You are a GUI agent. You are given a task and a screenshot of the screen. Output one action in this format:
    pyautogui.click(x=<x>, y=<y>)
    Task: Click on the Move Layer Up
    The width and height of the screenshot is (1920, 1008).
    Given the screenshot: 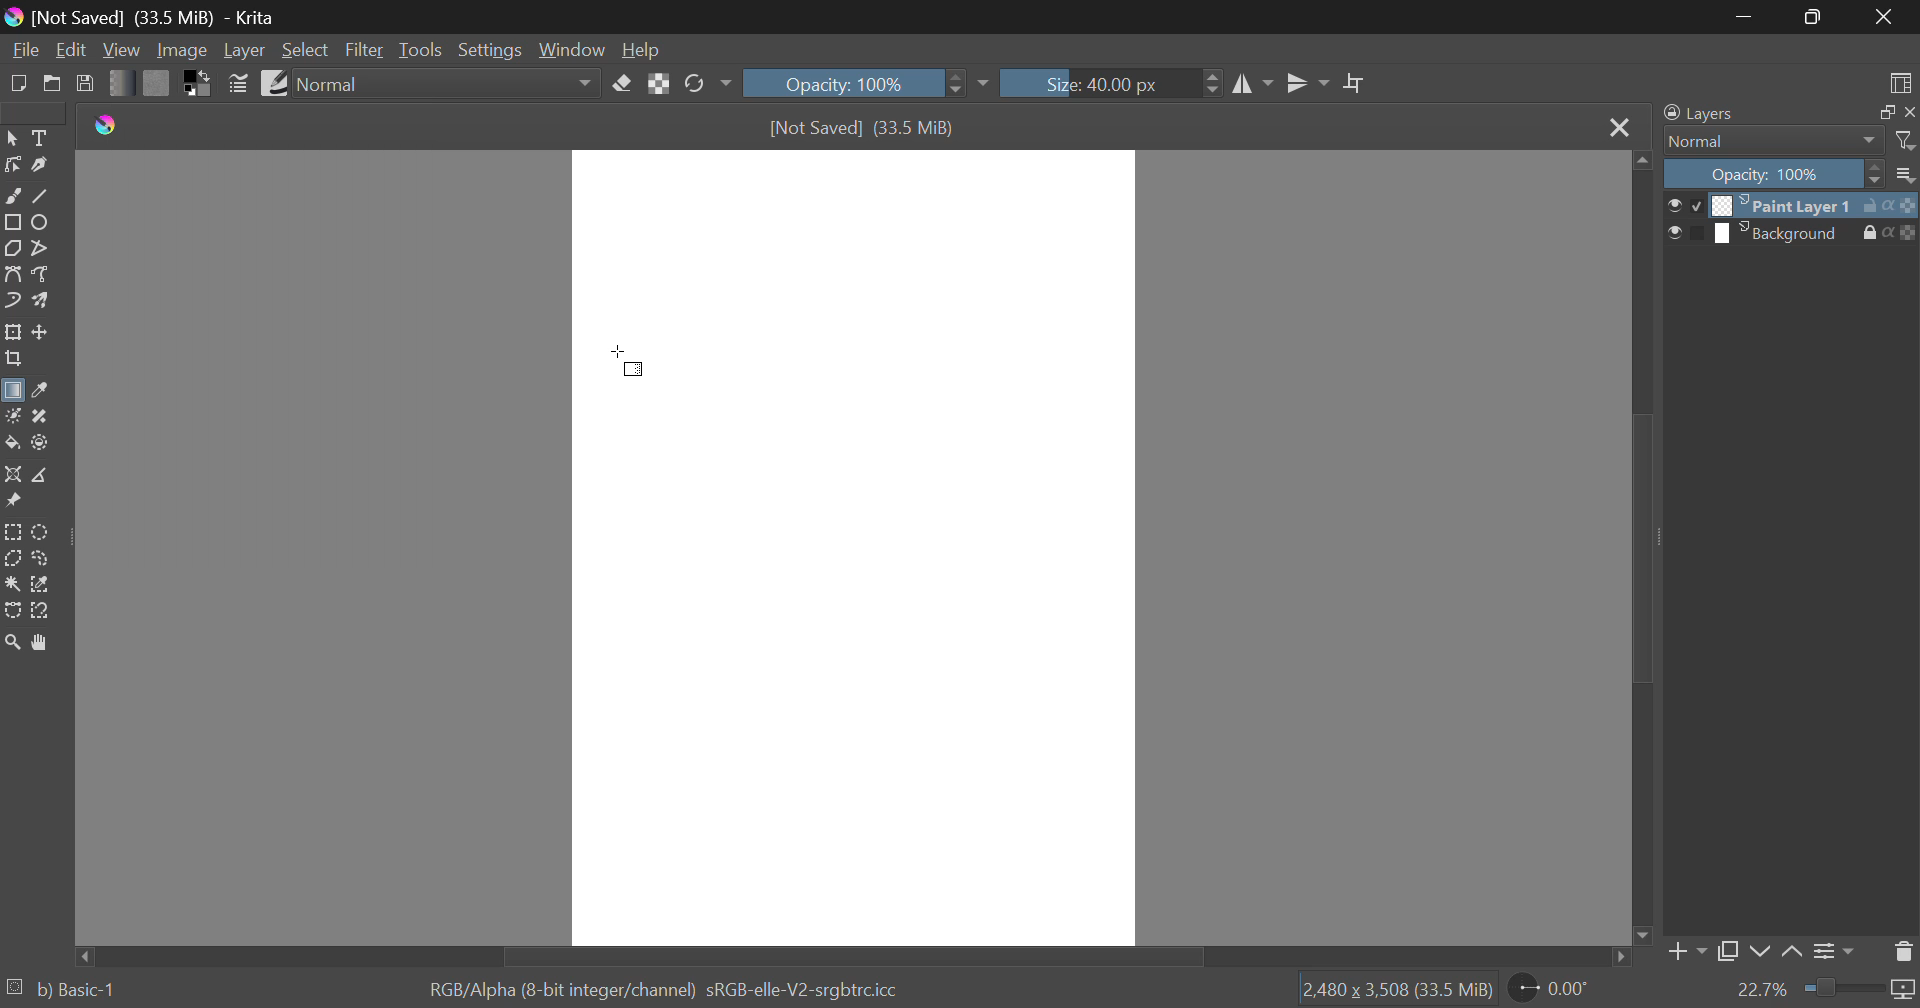 What is the action you would take?
    pyautogui.click(x=1793, y=953)
    